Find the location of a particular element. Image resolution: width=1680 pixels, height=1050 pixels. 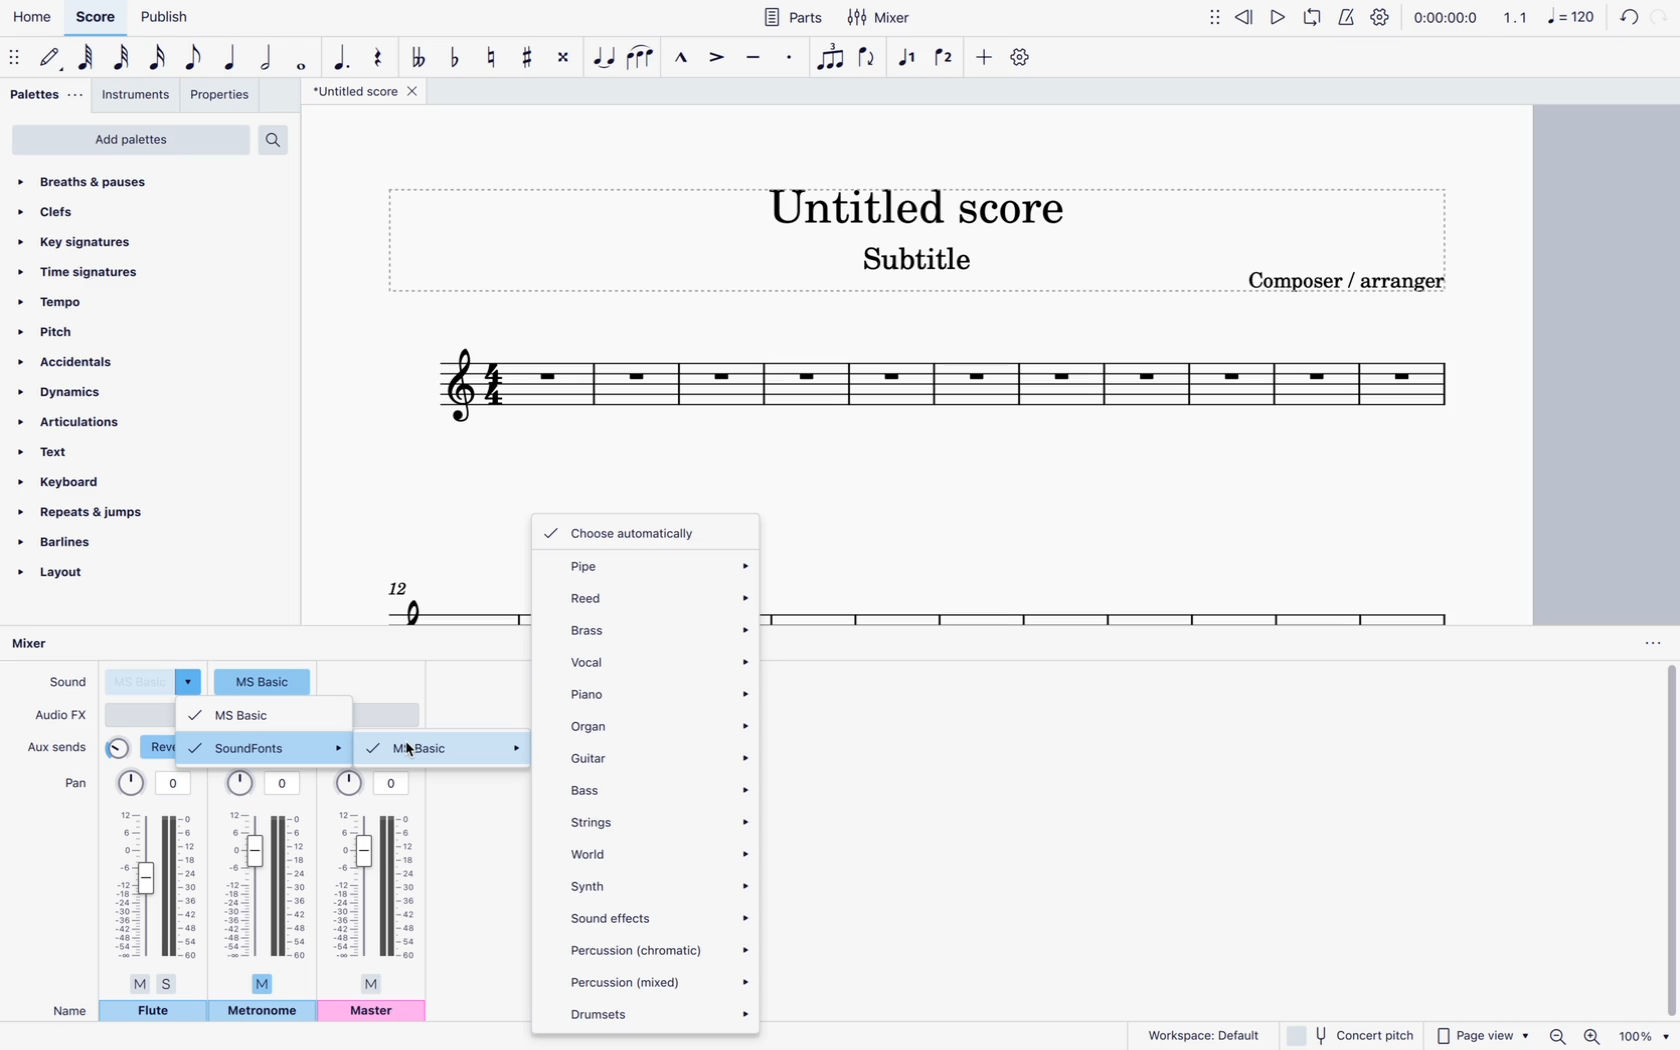

instruments is located at coordinates (137, 97).